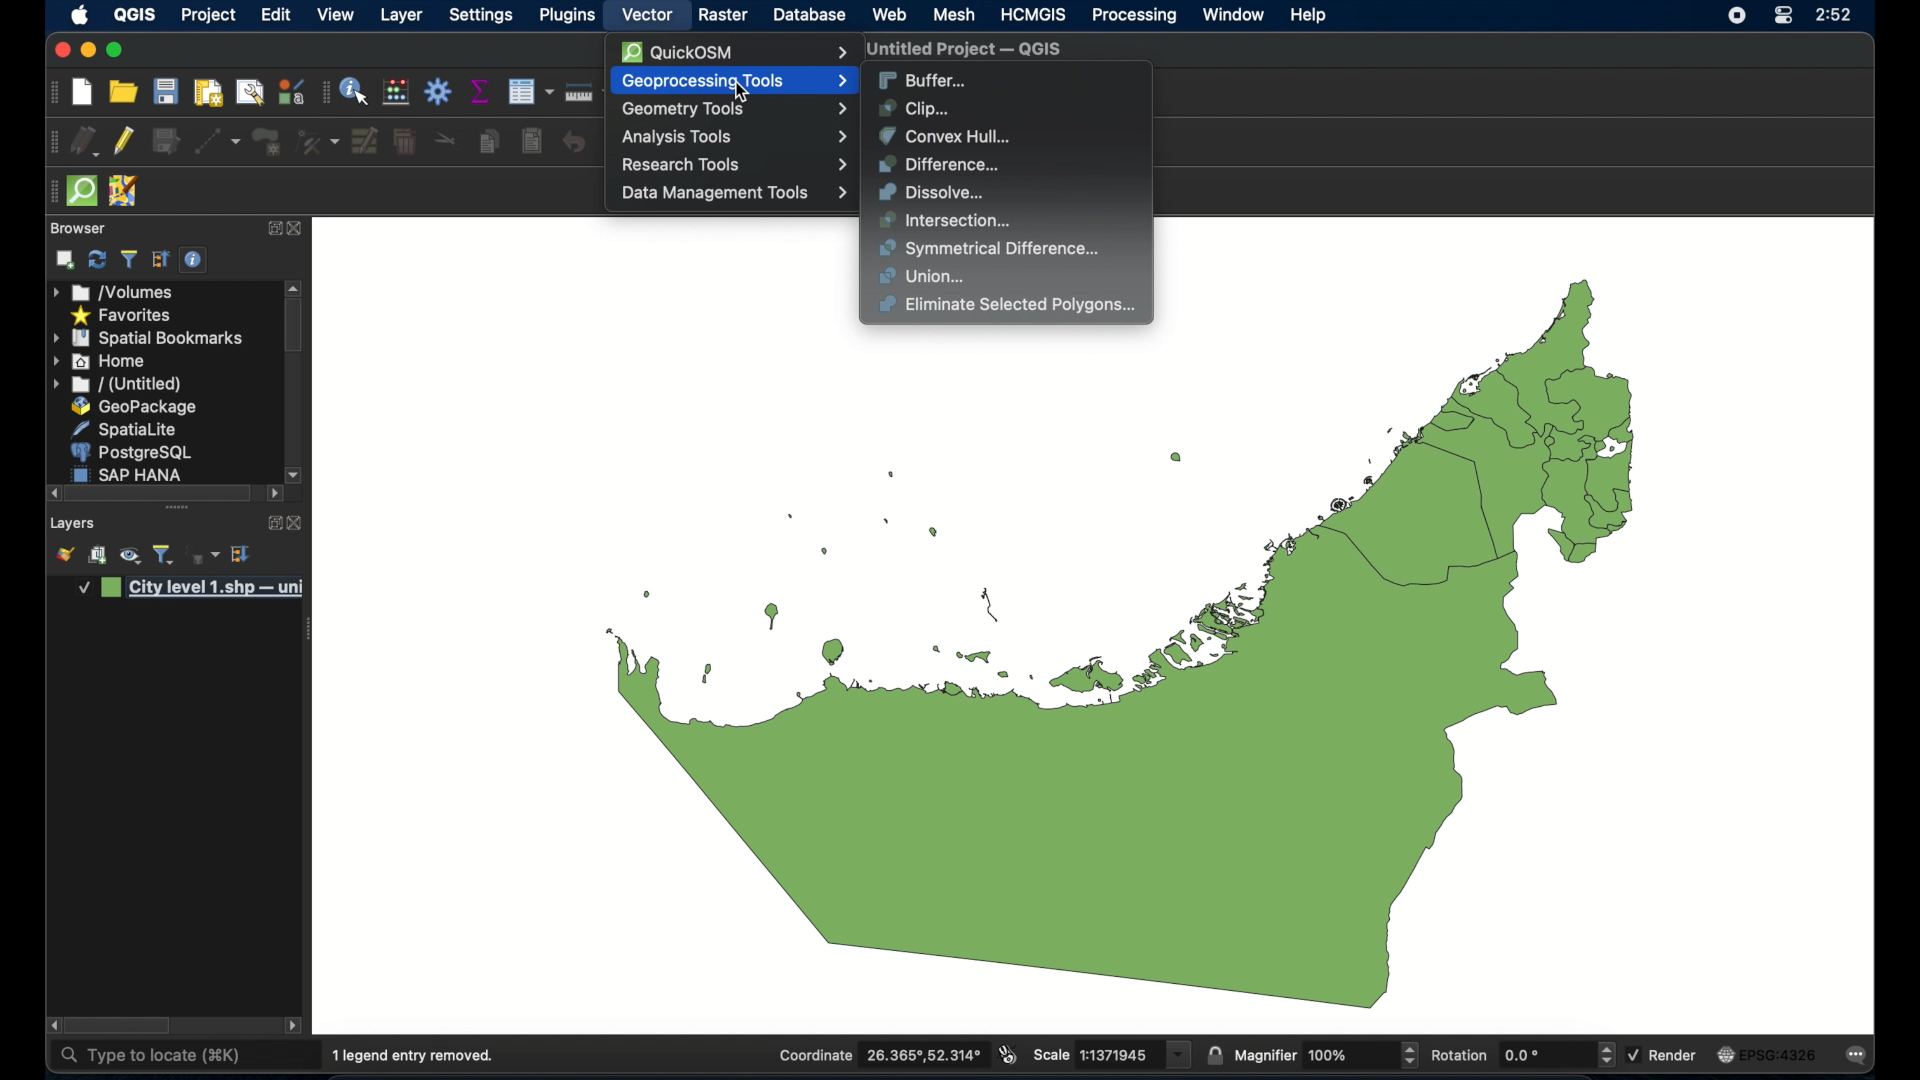 This screenshot has height=1080, width=1920. What do you see at coordinates (1233, 14) in the screenshot?
I see `window` at bounding box center [1233, 14].